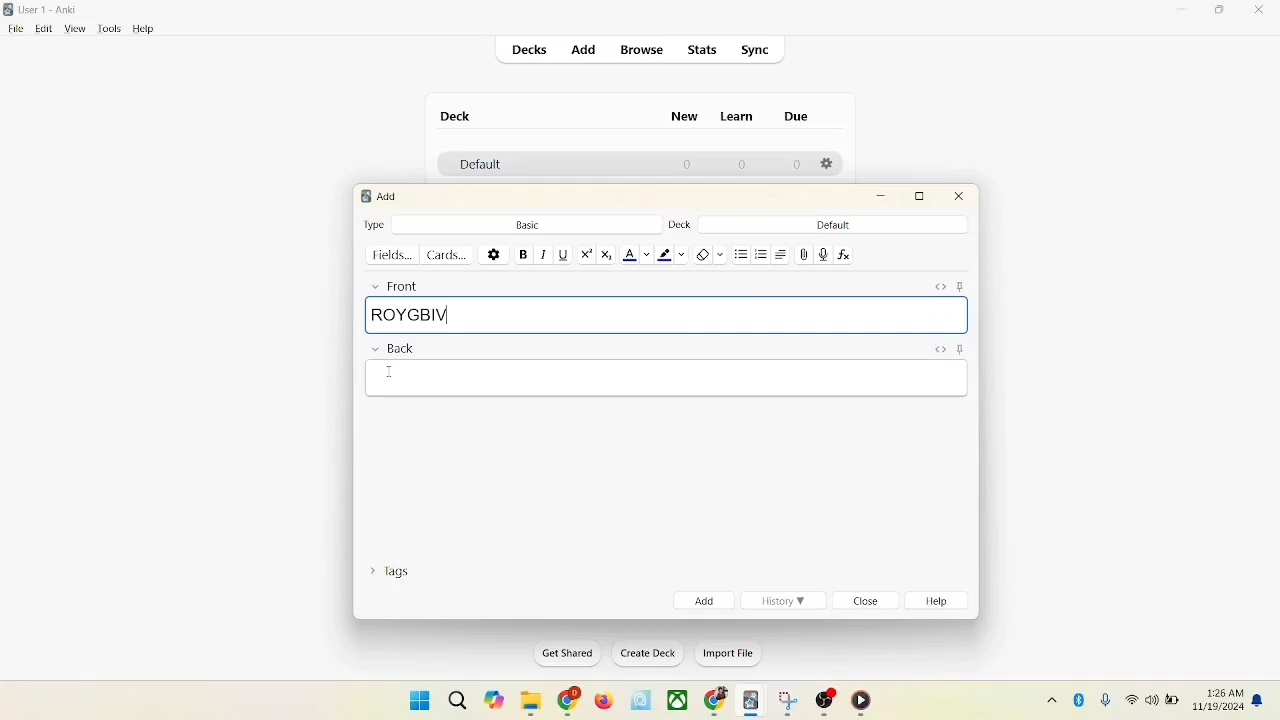 This screenshot has width=1280, height=720. I want to click on learn, so click(742, 117).